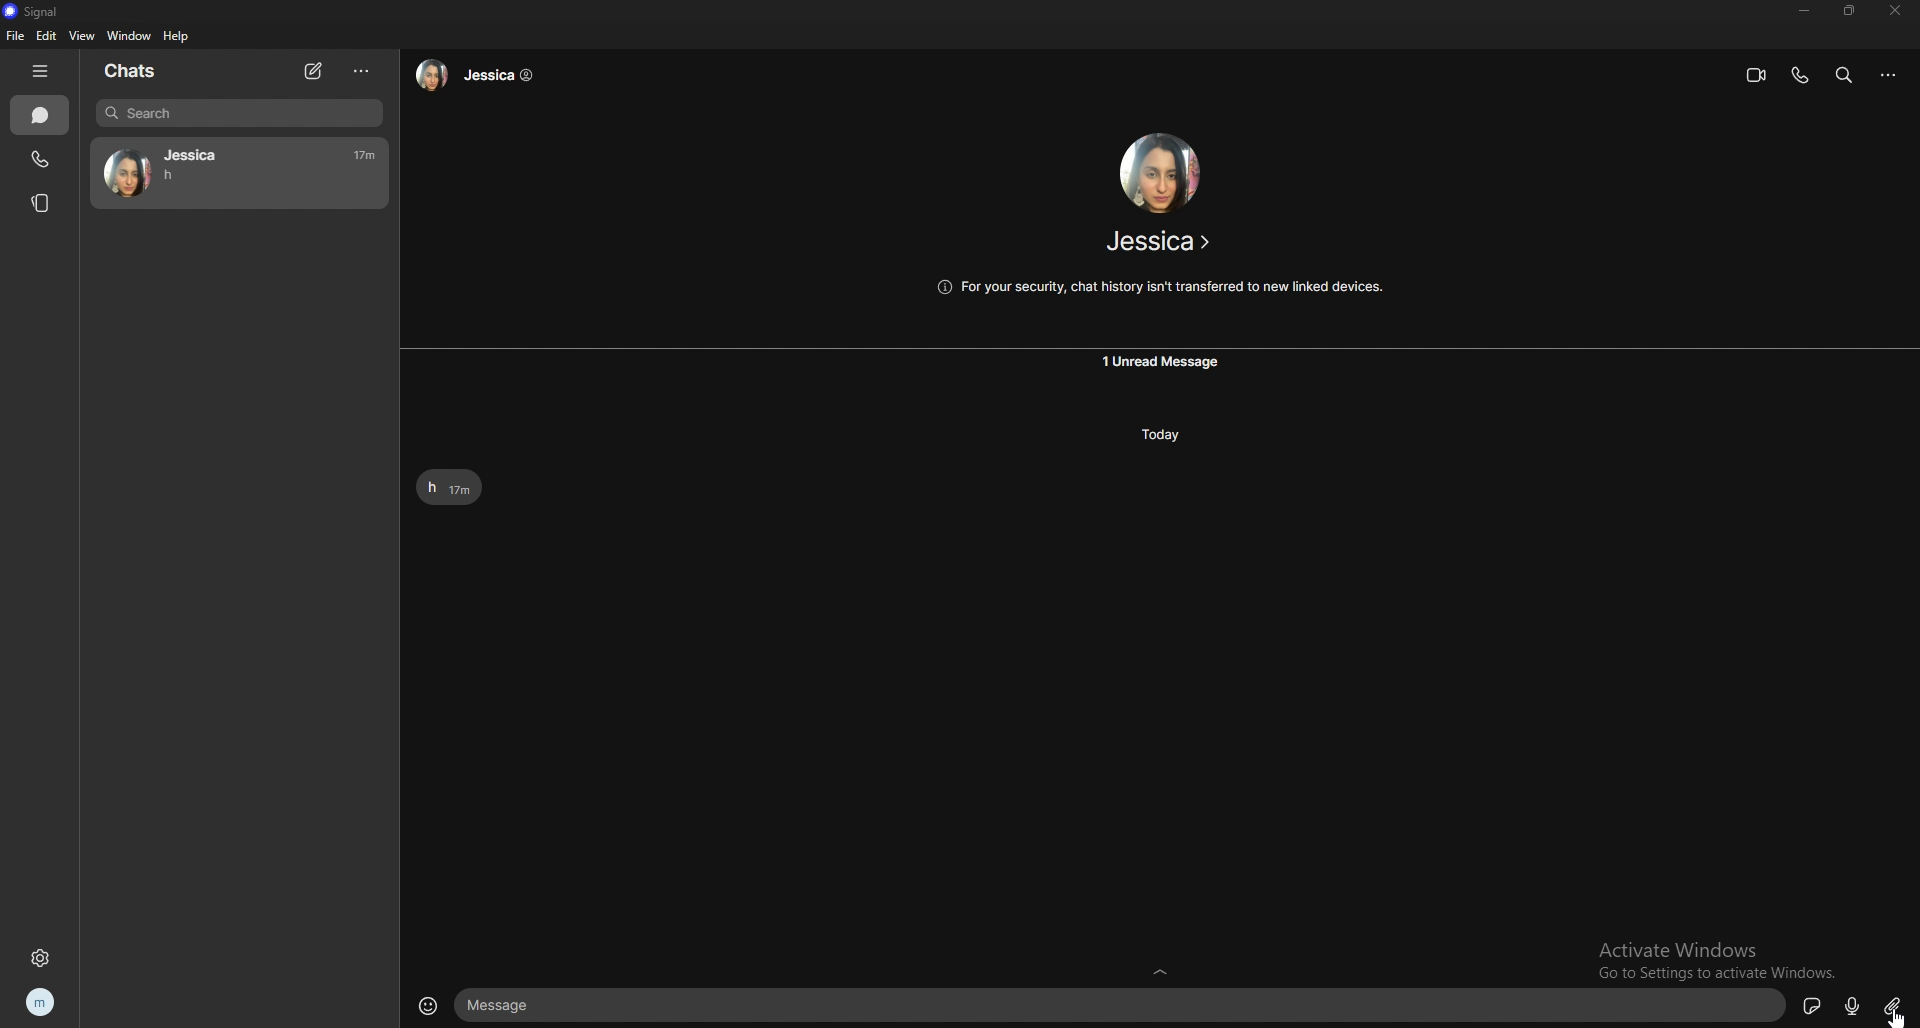 The width and height of the screenshot is (1920, 1028). I want to click on call, so click(41, 158).